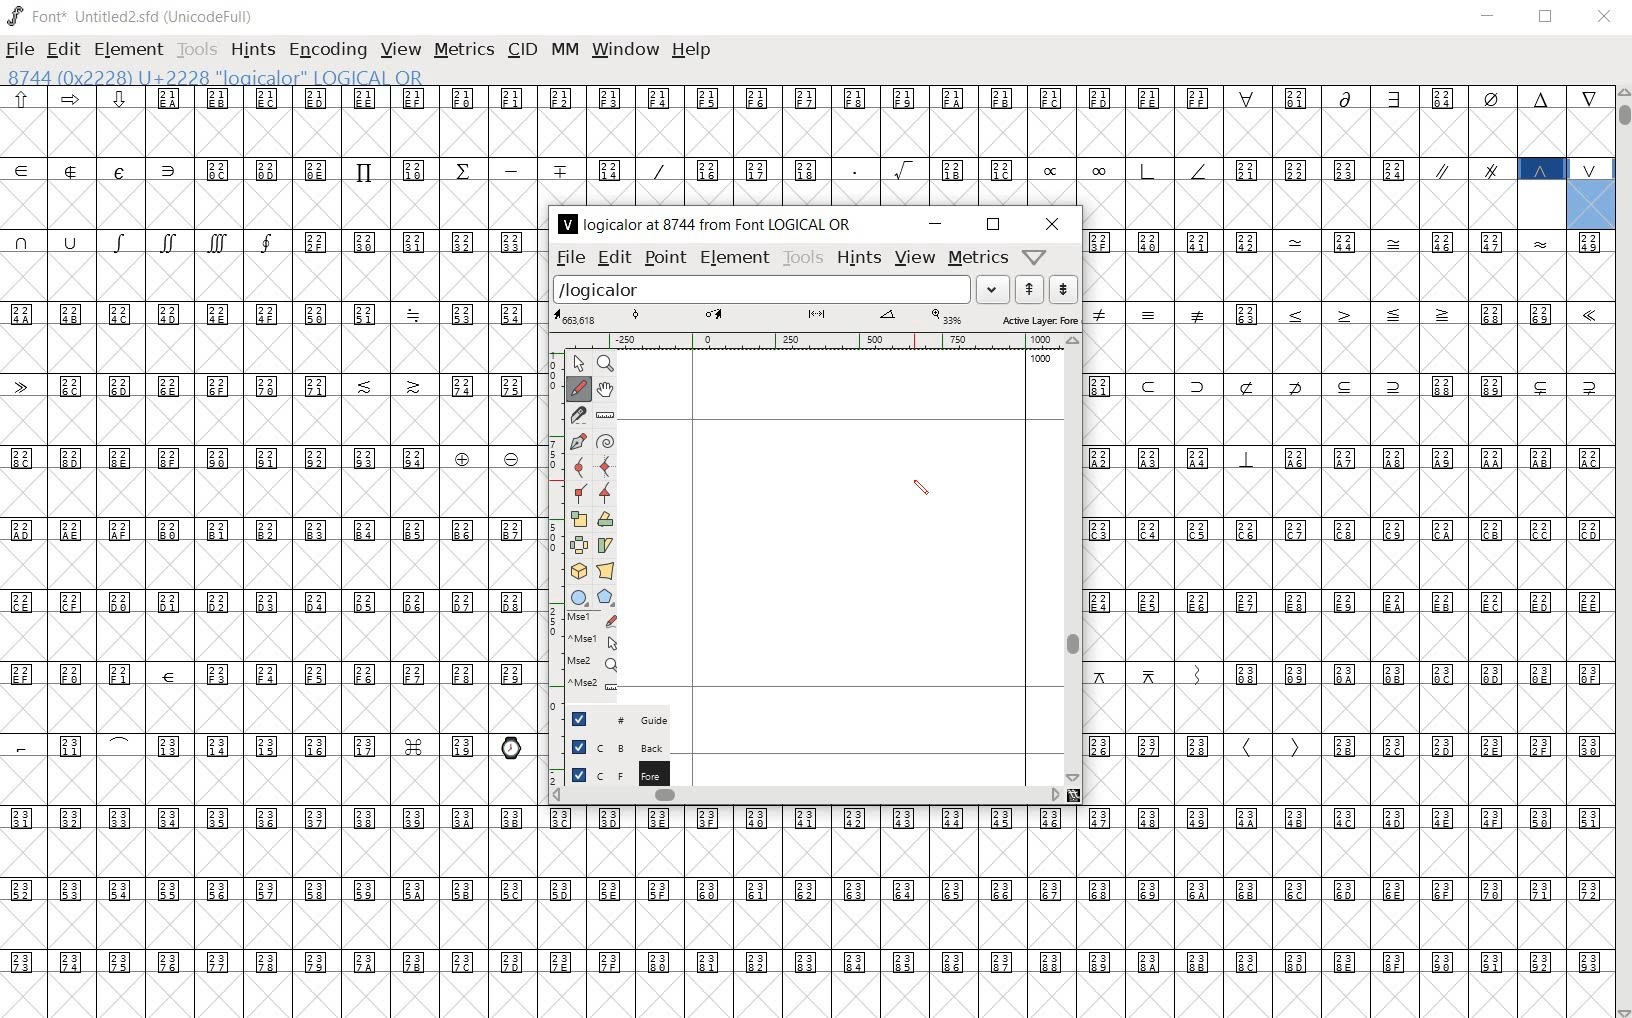 The height and width of the screenshot is (1018, 1632). What do you see at coordinates (577, 439) in the screenshot?
I see `add a point, then drag out its control points` at bounding box center [577, 439].